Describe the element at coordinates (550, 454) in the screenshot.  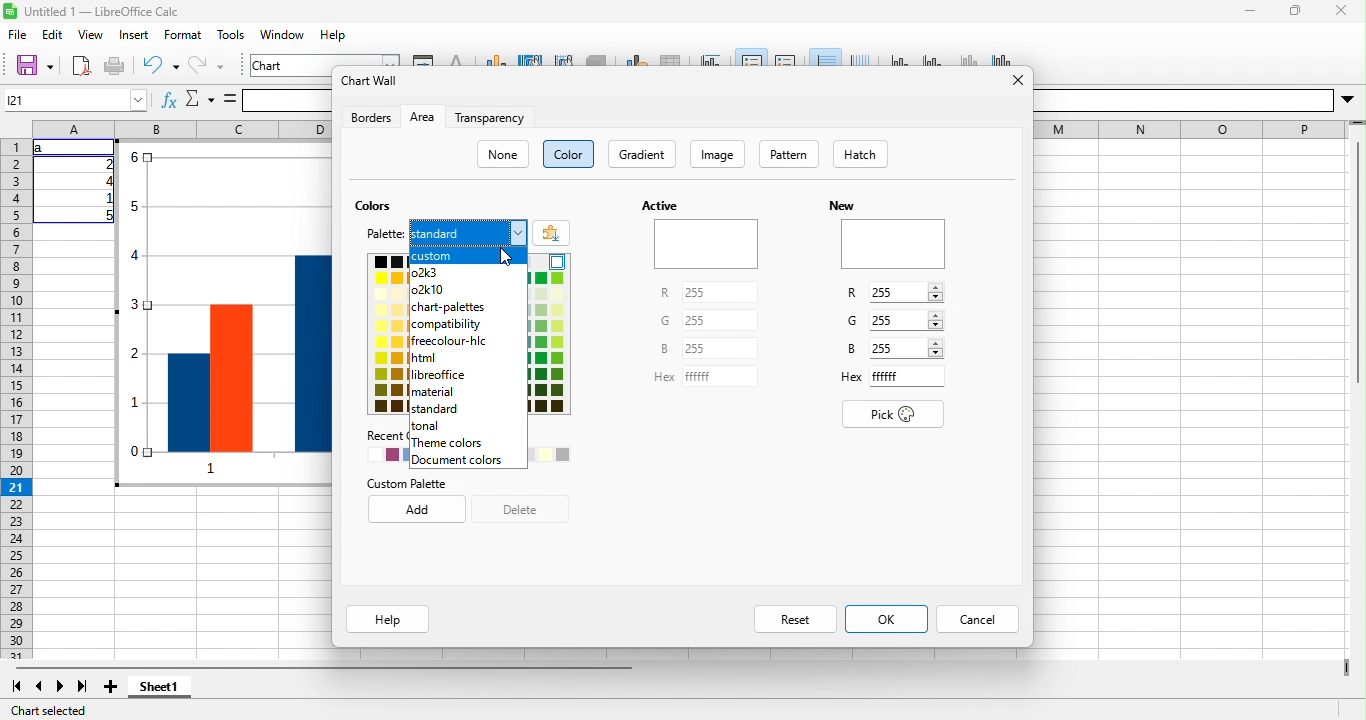
I see `Recently used colors` at that location.